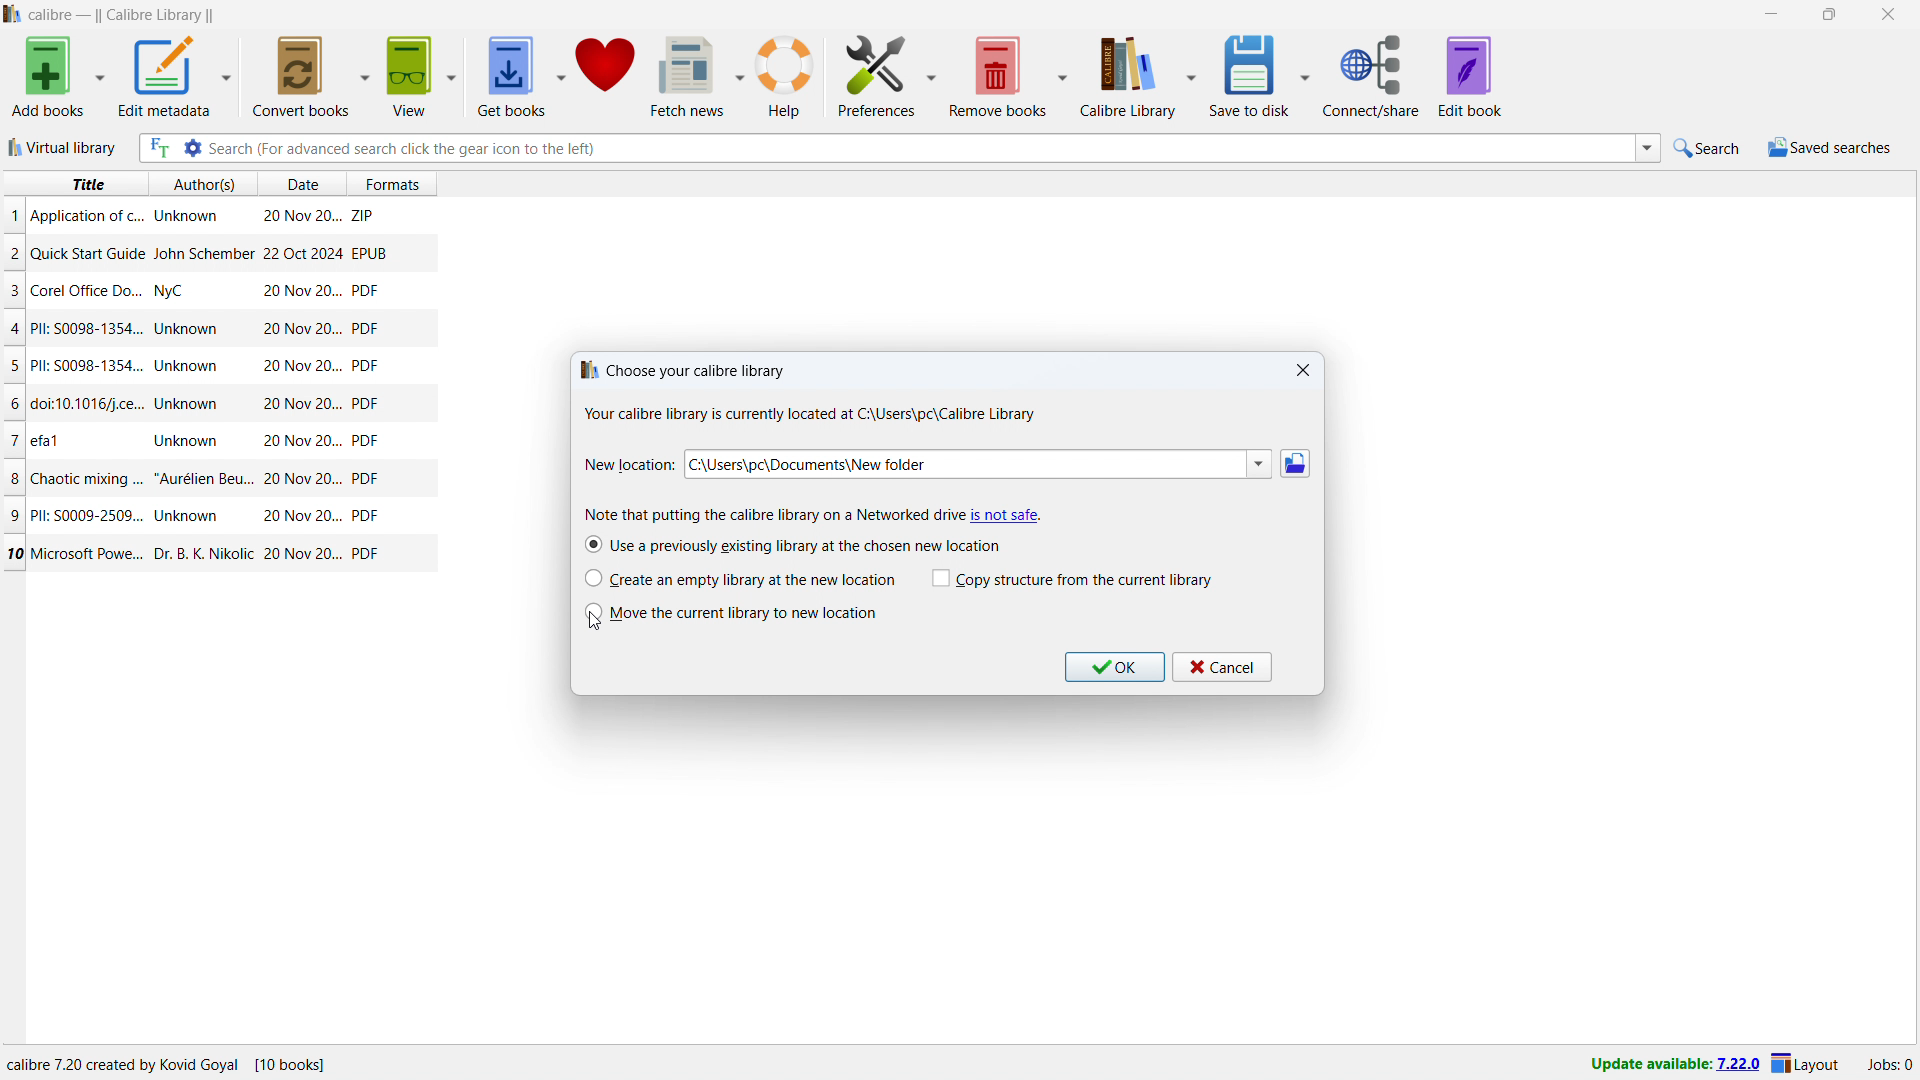  Describe the element at coordinates (16, 404) in the screenshot. I see `6` at that location.